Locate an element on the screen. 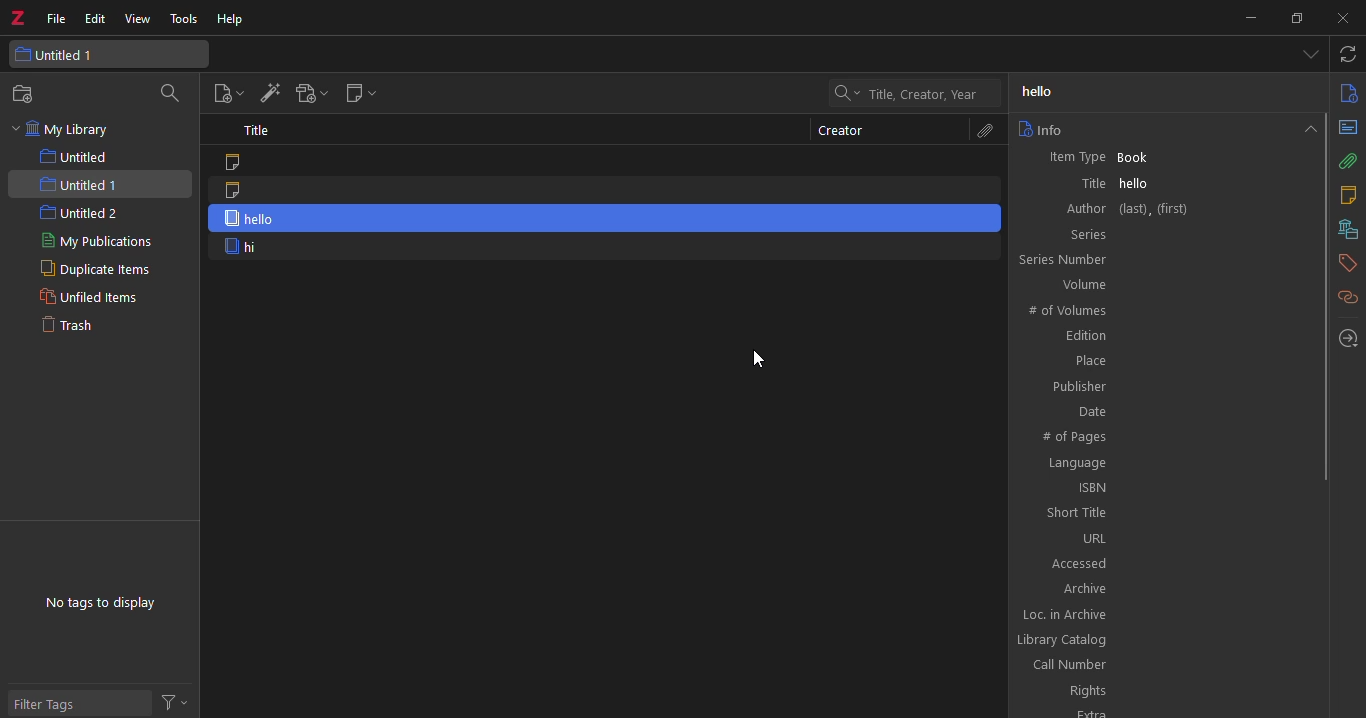 The height and width of the screenshot is (718, 1366). Short title is located at coordinates (1166, 512).